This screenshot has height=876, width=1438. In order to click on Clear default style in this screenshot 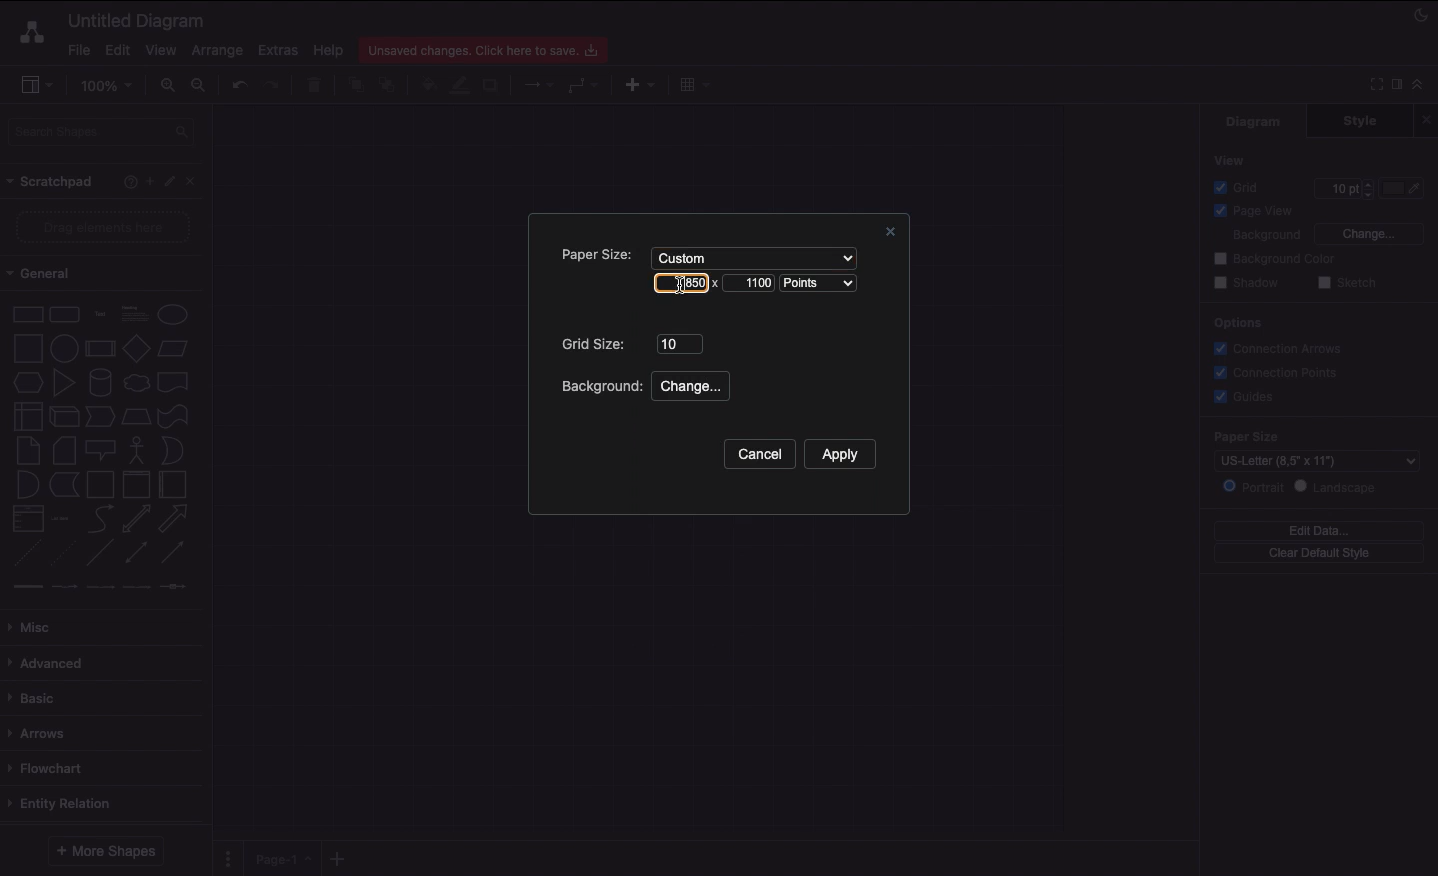, I will do `click(1318, 554)`.